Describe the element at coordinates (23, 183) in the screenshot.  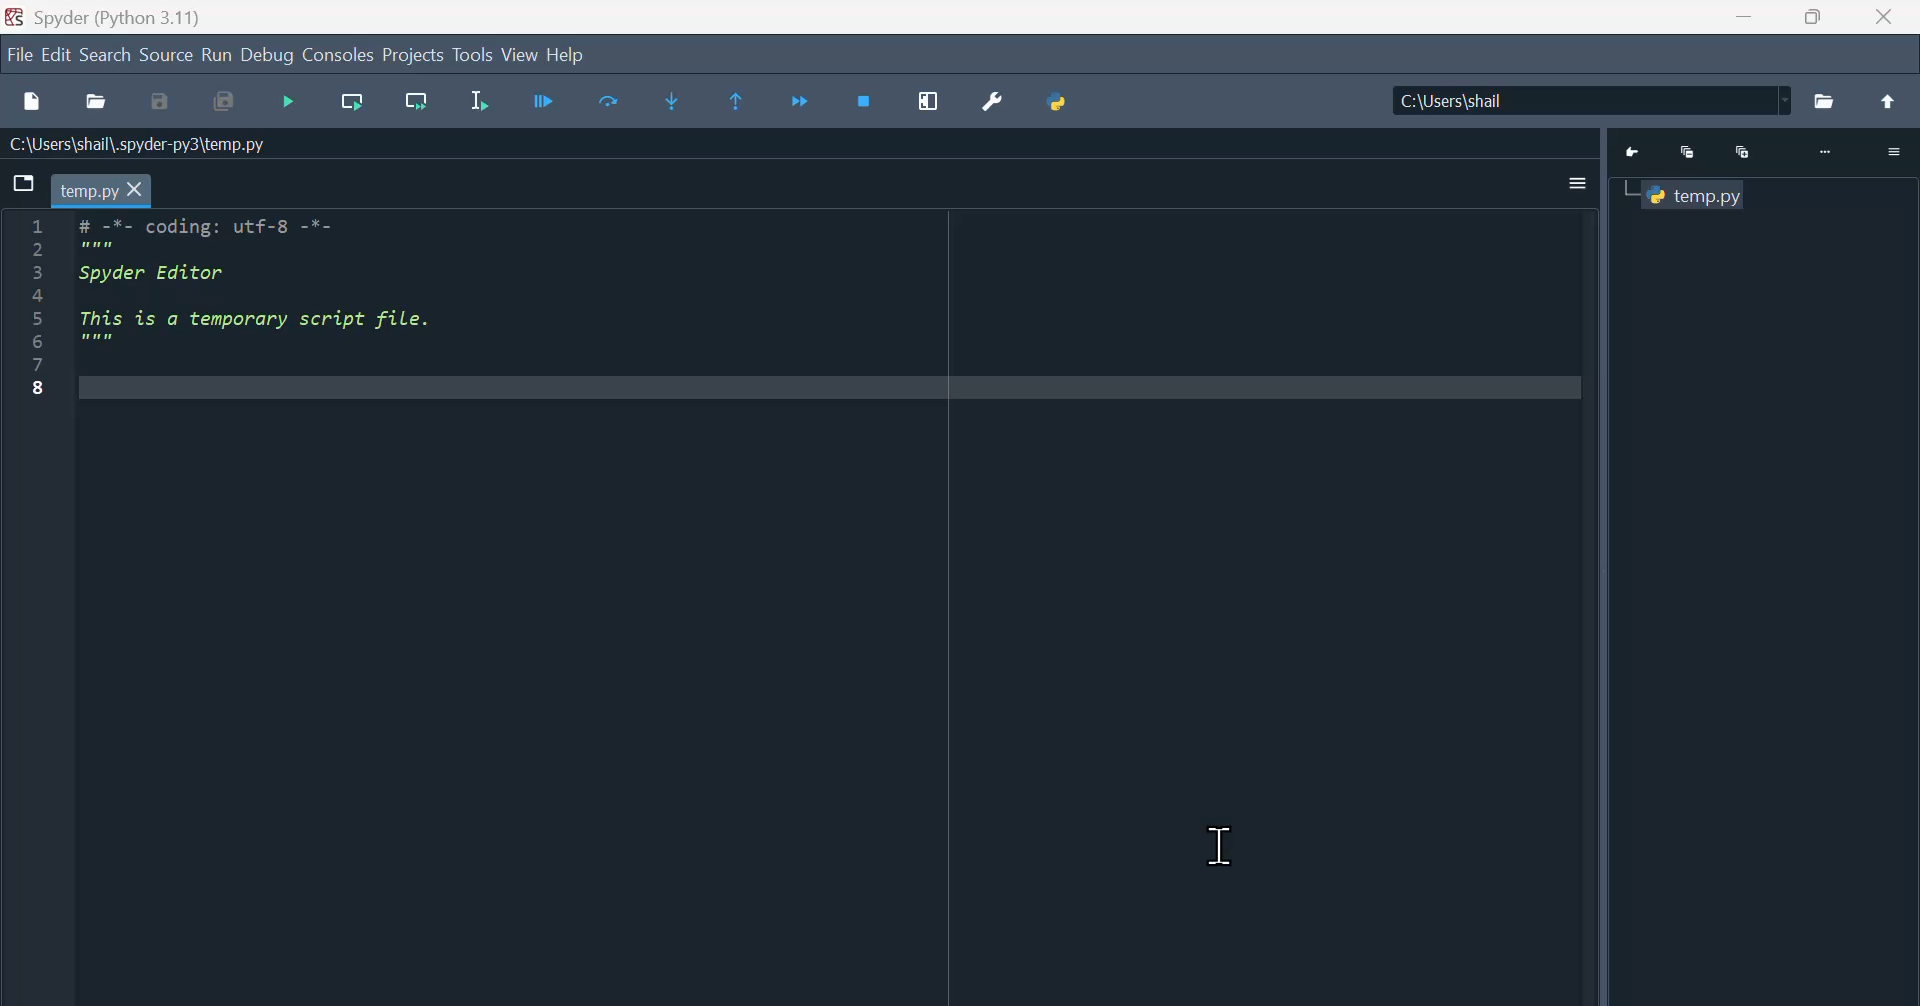
I see `Browse tabs` at that location.